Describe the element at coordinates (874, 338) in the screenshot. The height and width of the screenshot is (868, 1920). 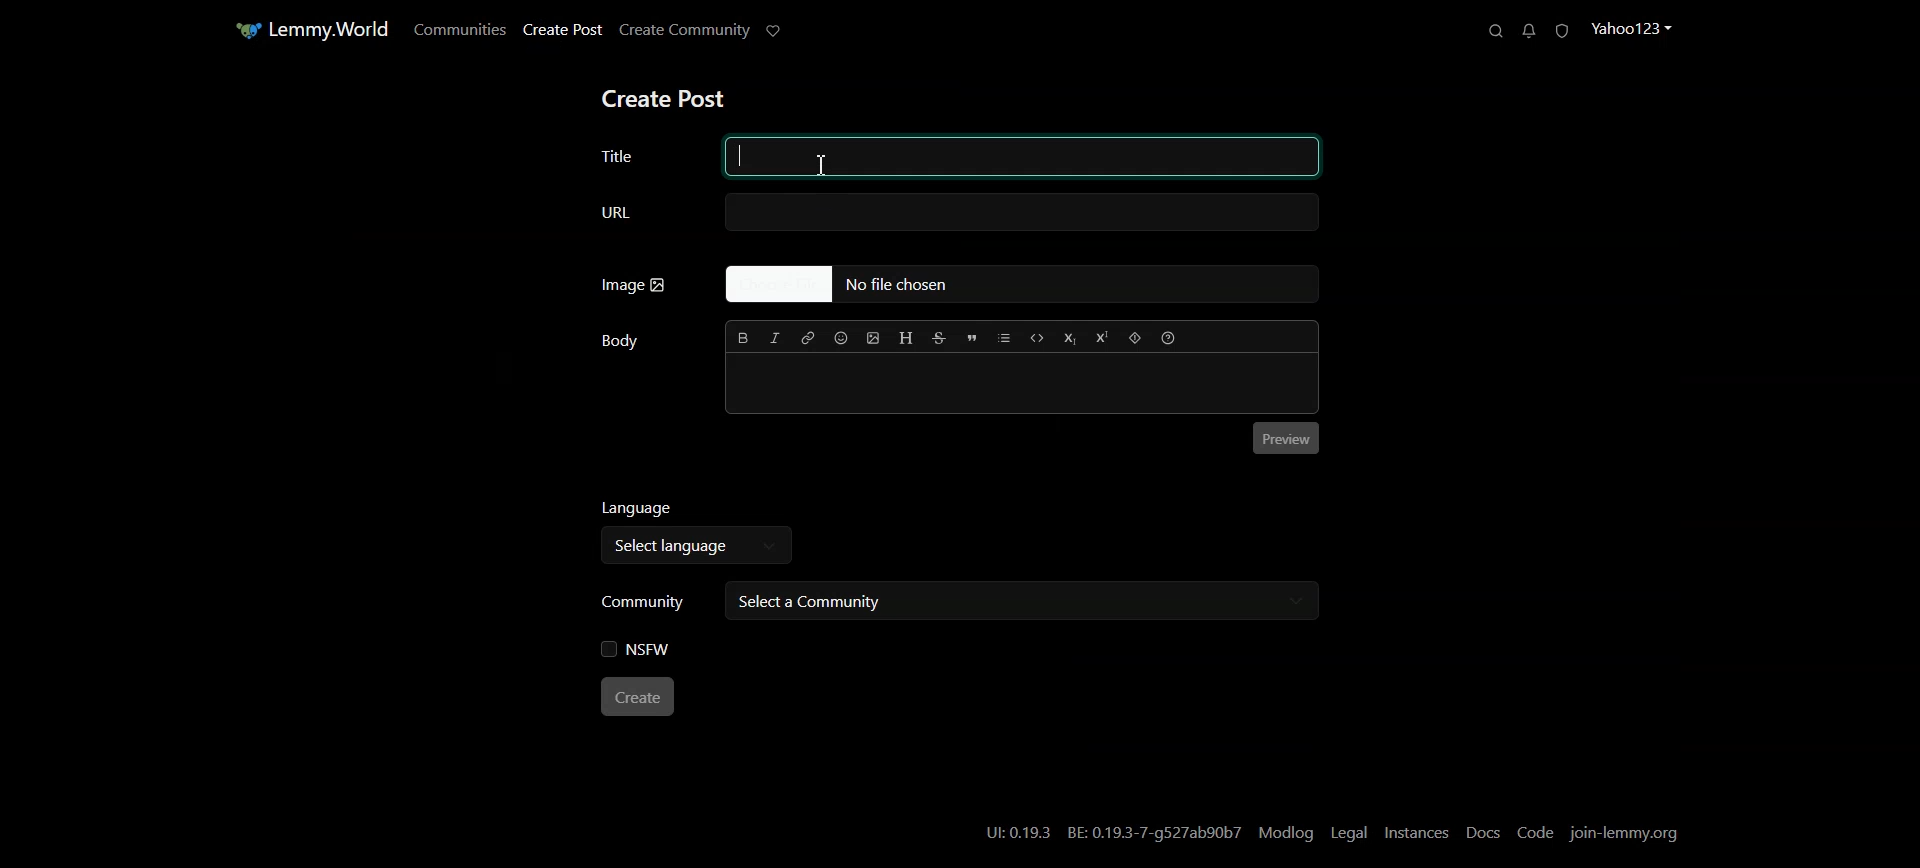
I see `Upload Image` at that location.